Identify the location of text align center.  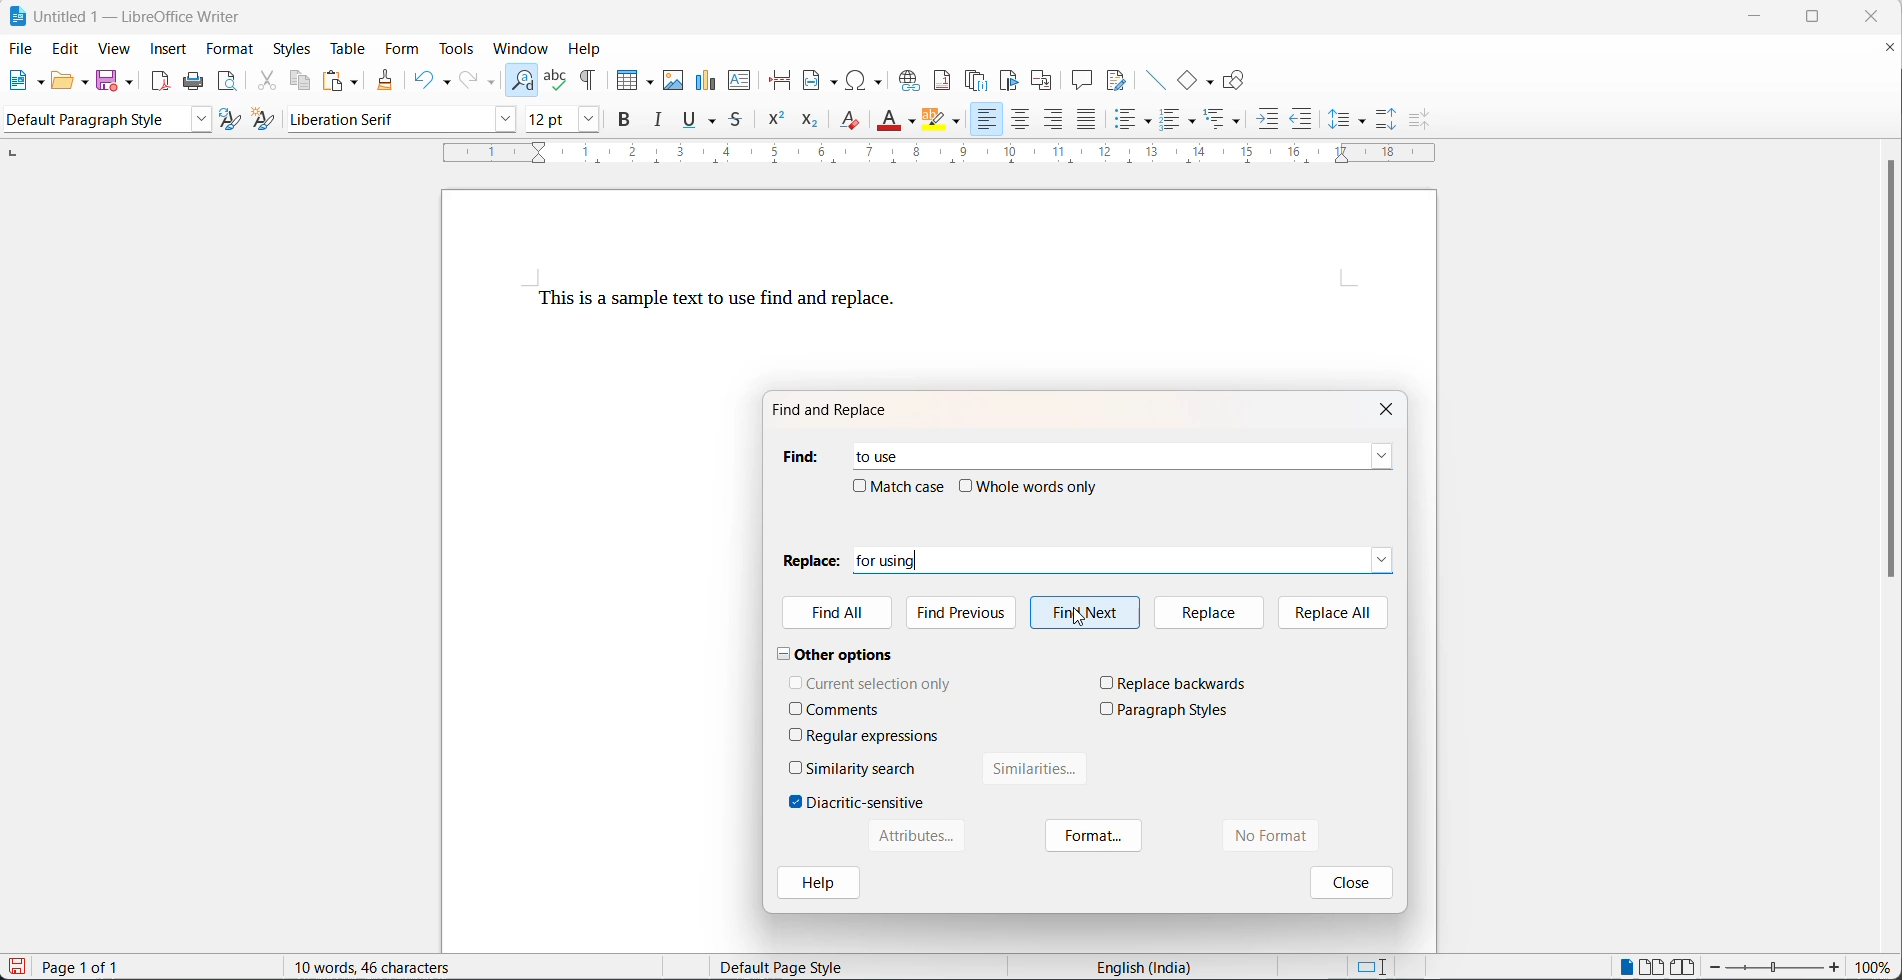
(1021, 121).